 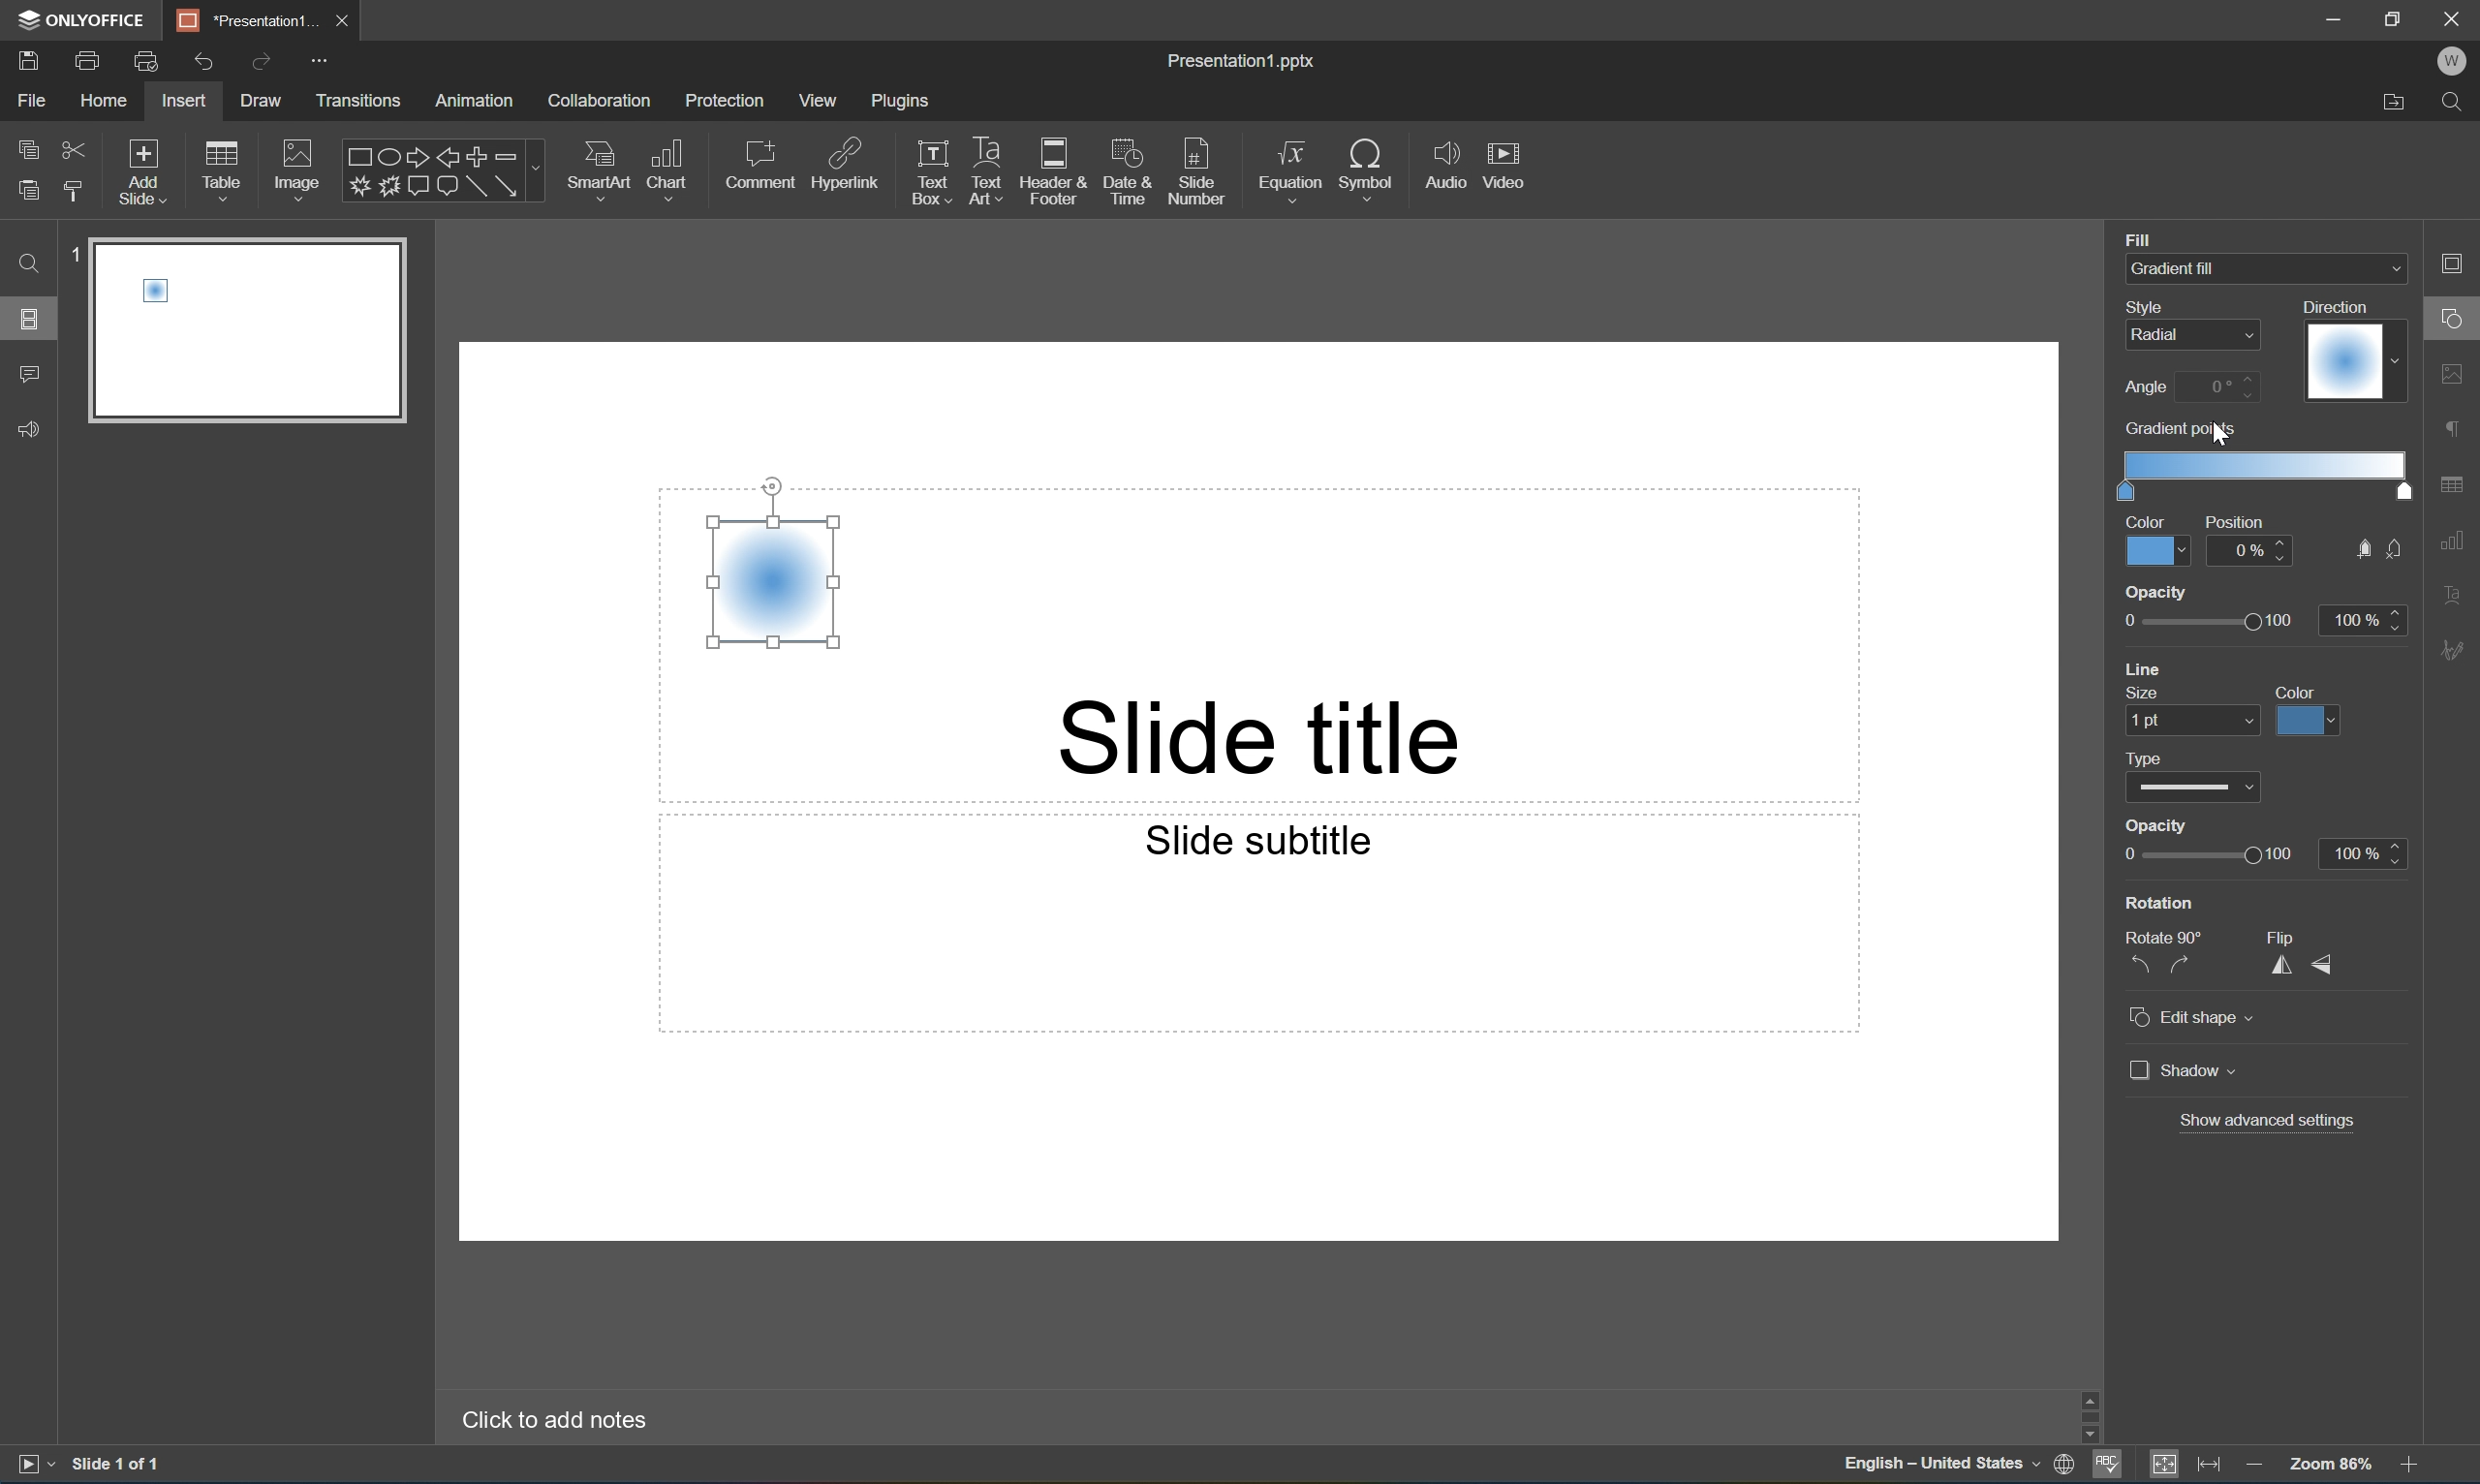 I want to click on 1, so click(x=76, y=254).